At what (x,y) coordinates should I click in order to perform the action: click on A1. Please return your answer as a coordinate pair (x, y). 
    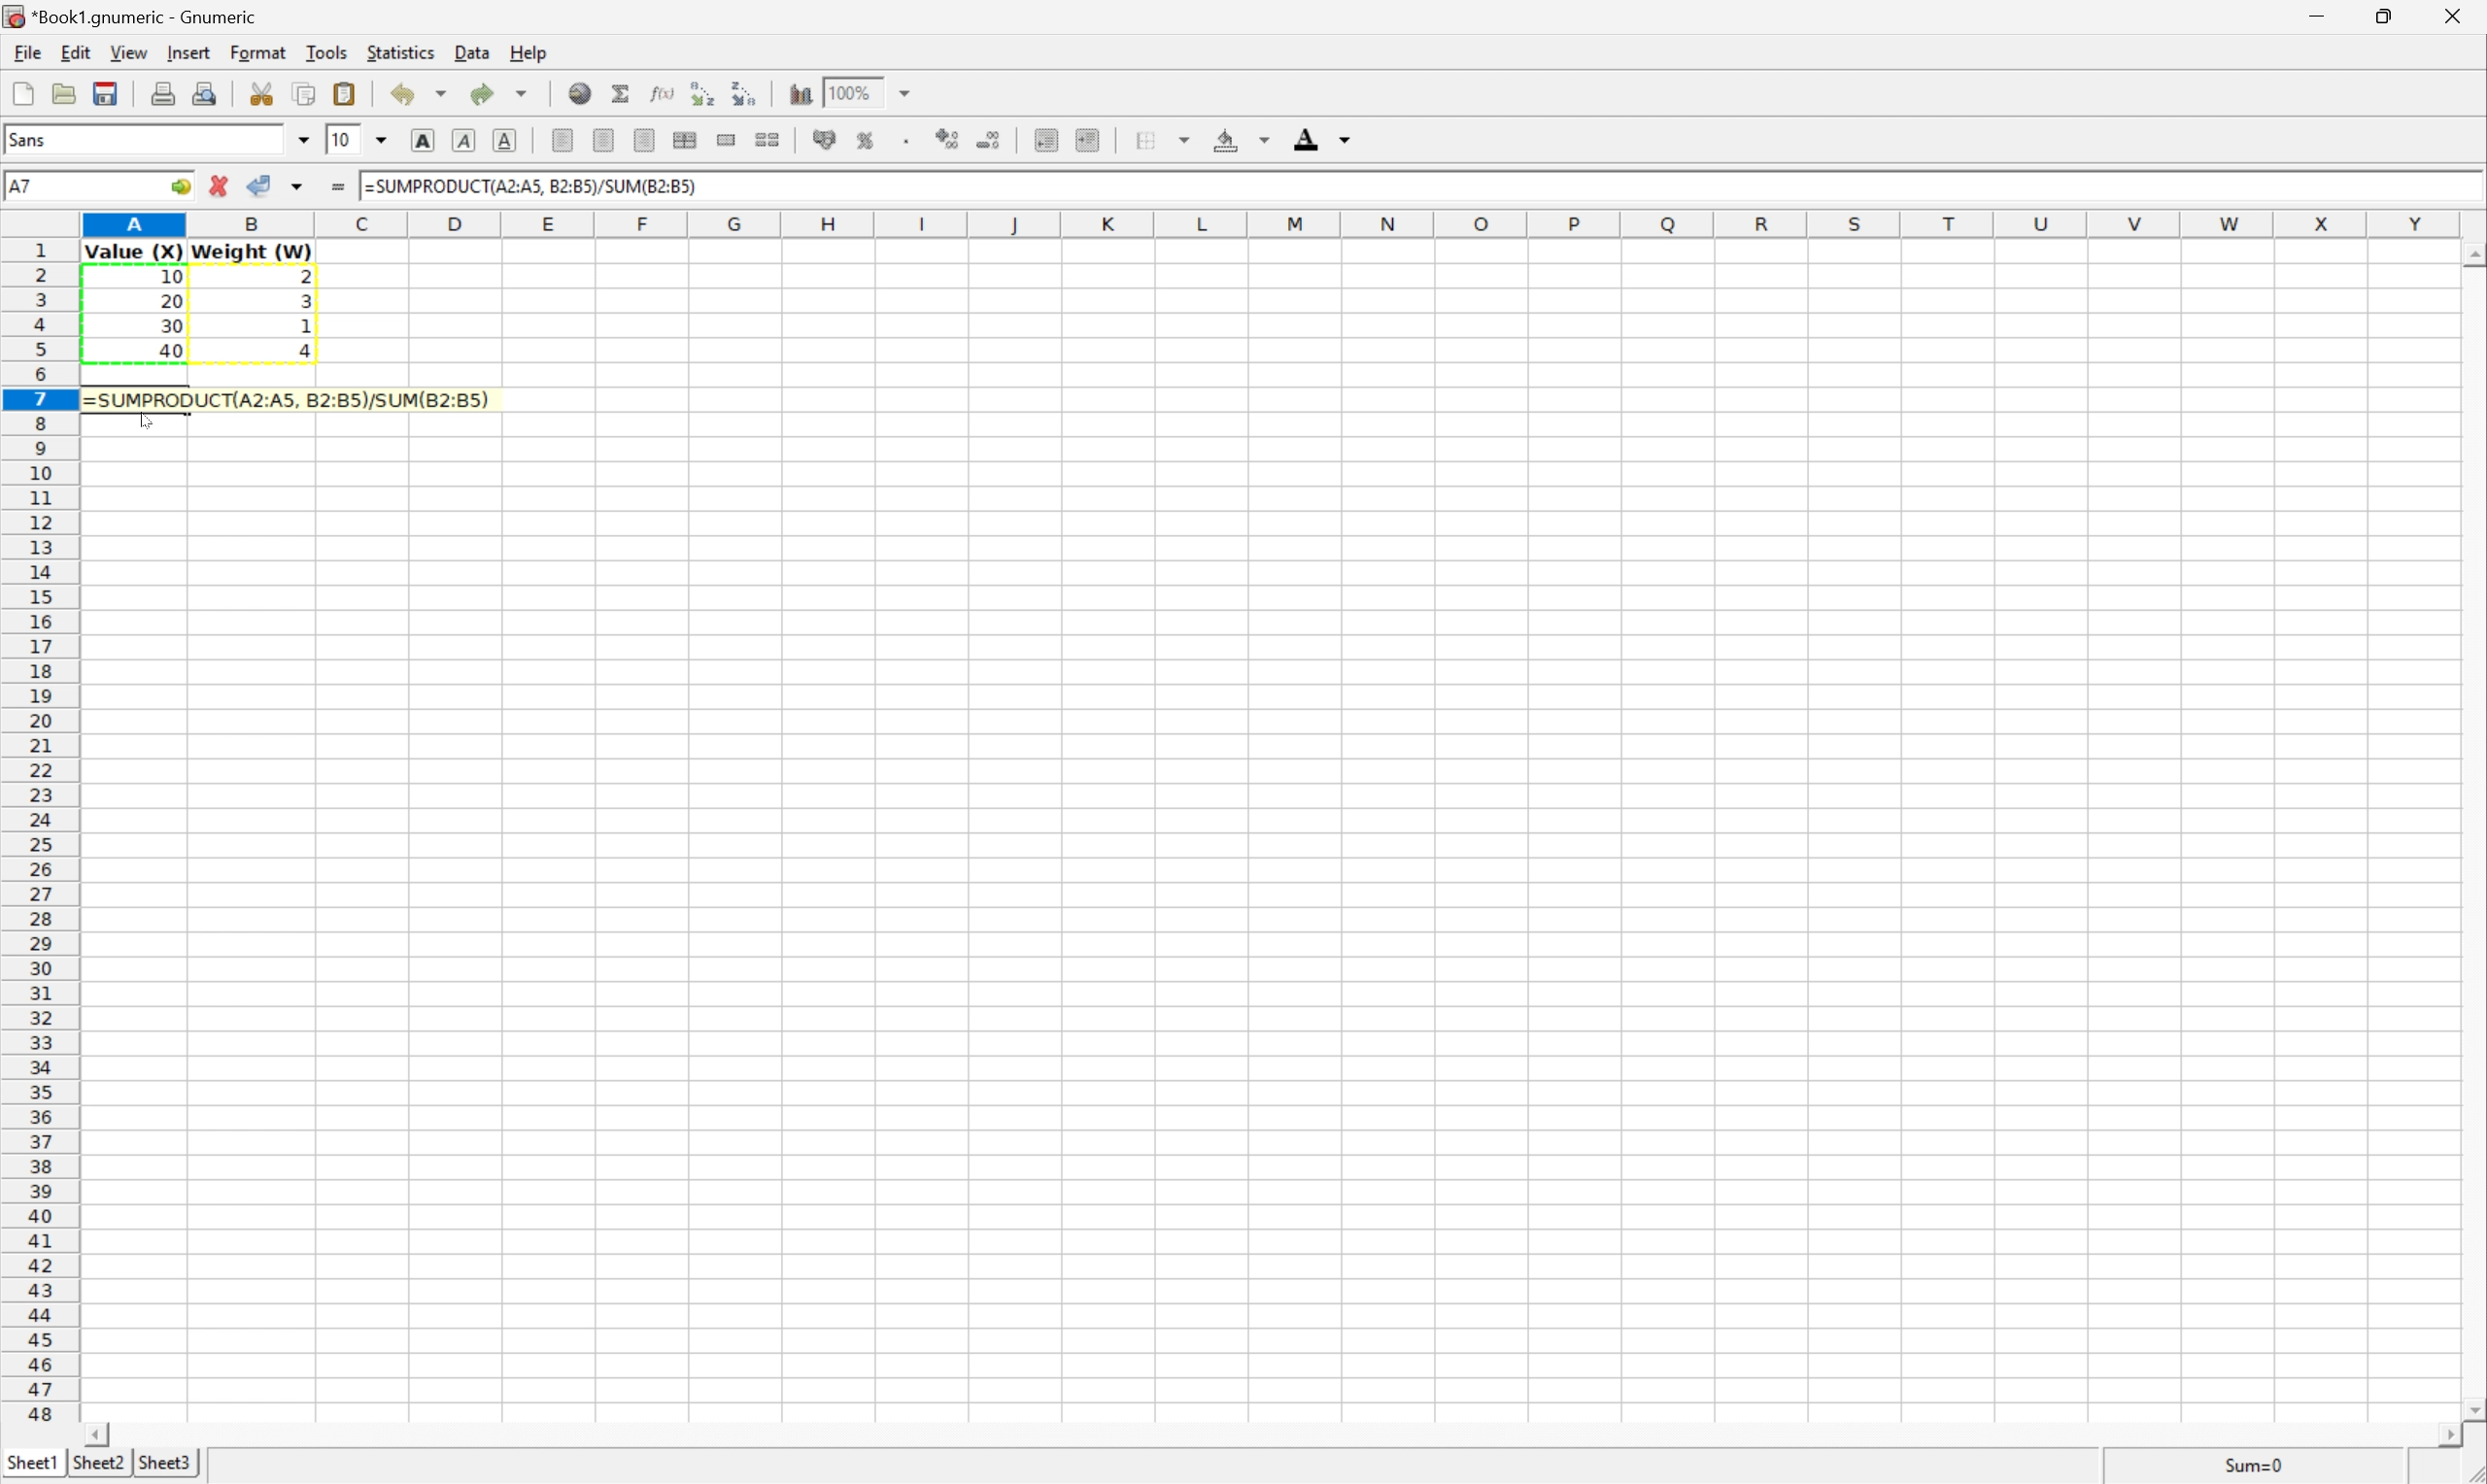
    Looking at the image, I should click on (24, 182).